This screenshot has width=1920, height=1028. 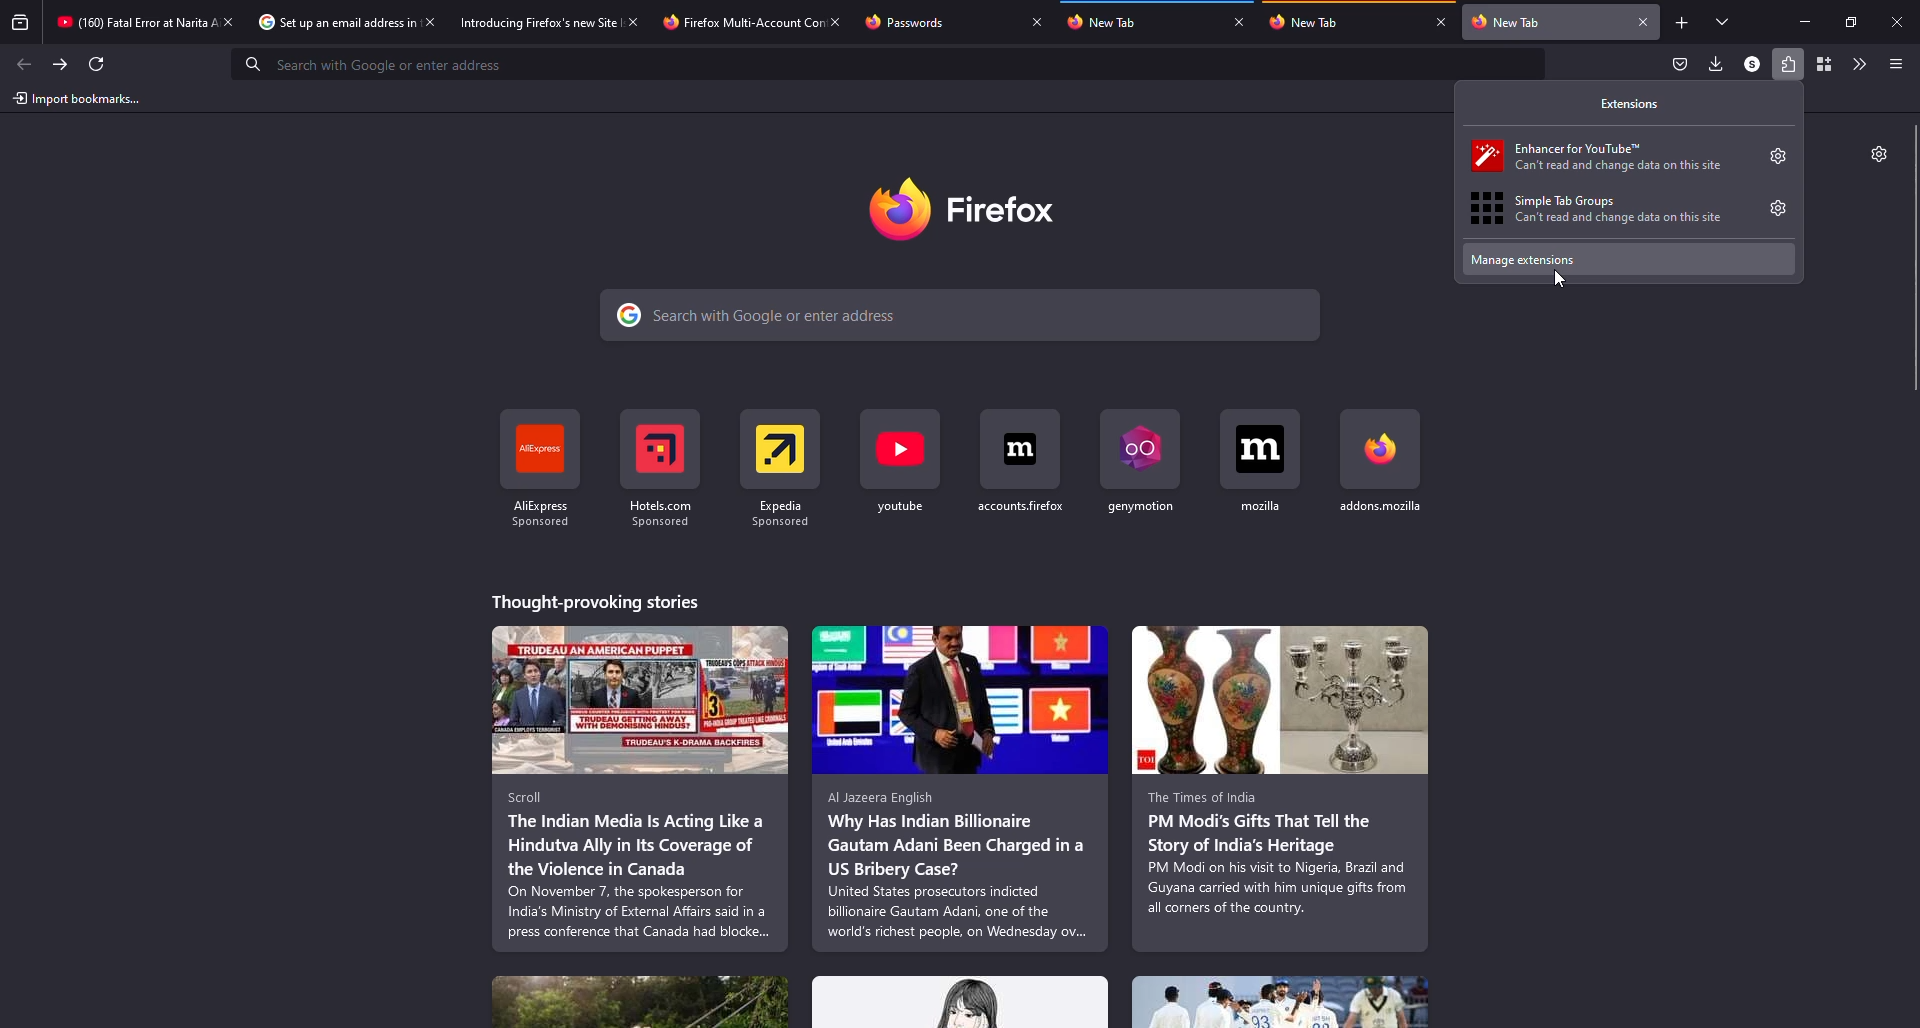 I want to click on view recent, so click(x=21, y=22).